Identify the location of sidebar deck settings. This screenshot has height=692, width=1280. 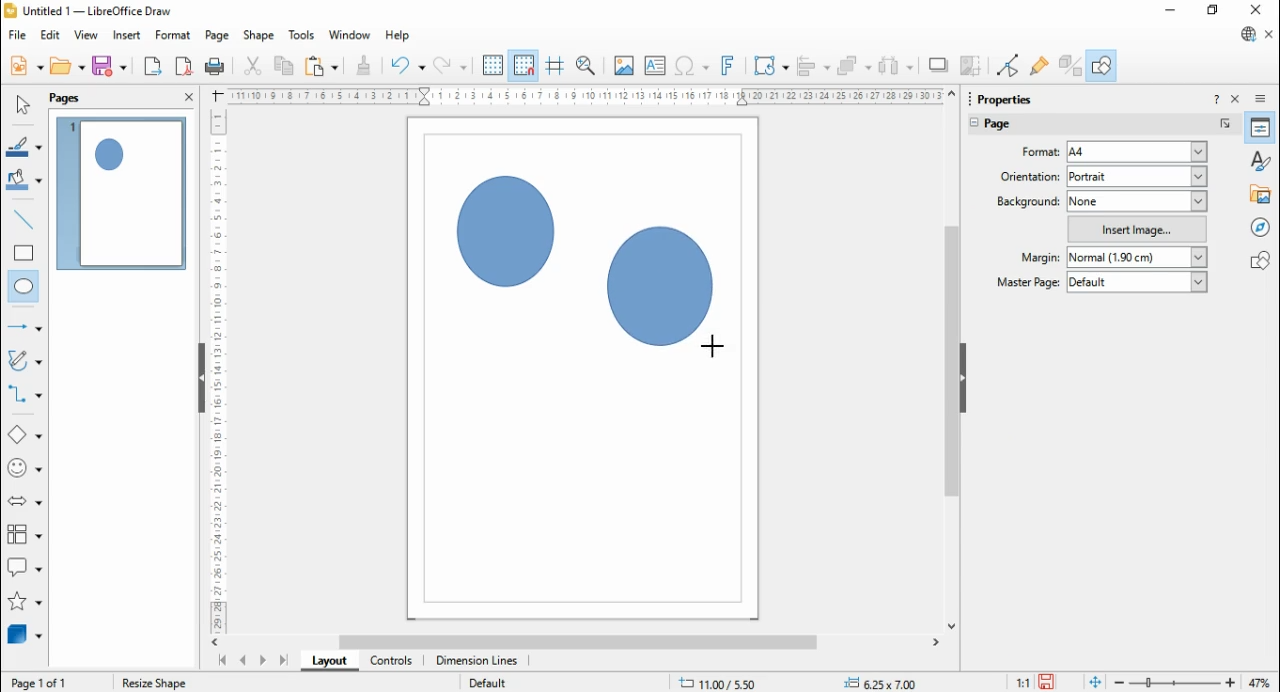
(1262, 99).